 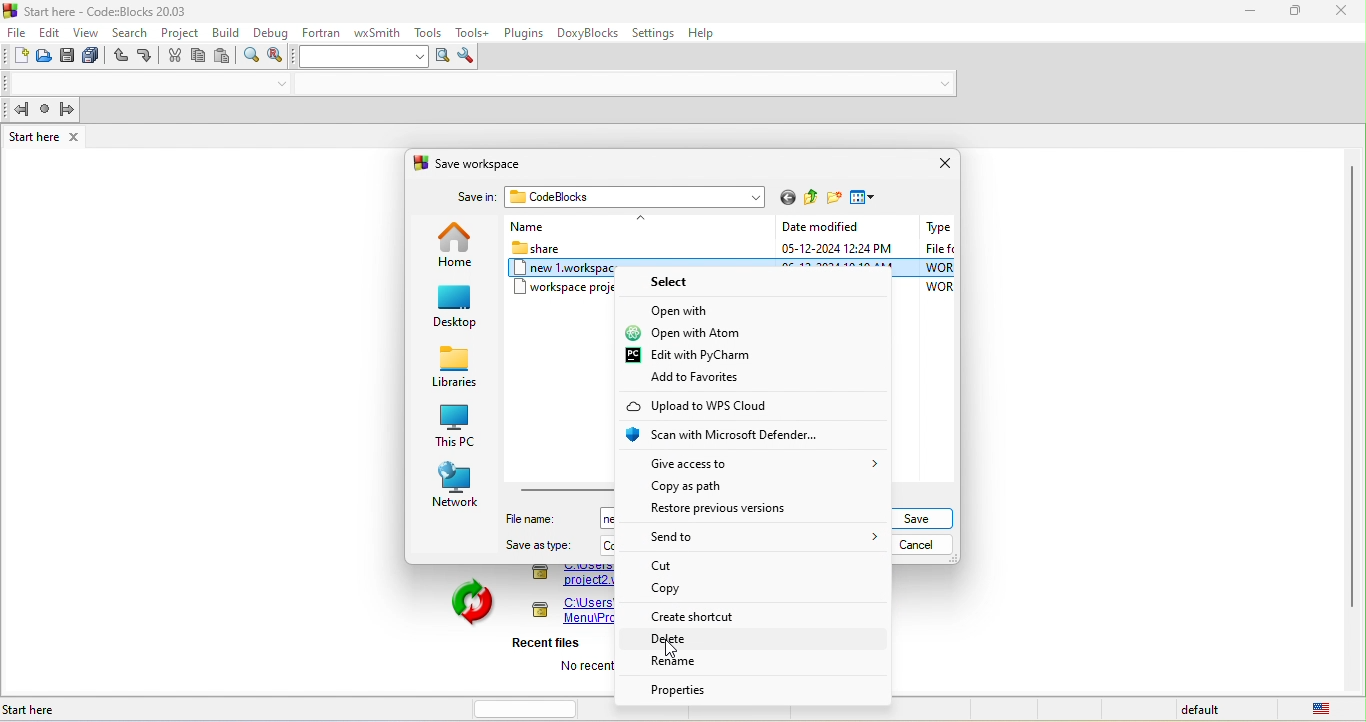 I want to click on up one level, so click(x=812, y=200).